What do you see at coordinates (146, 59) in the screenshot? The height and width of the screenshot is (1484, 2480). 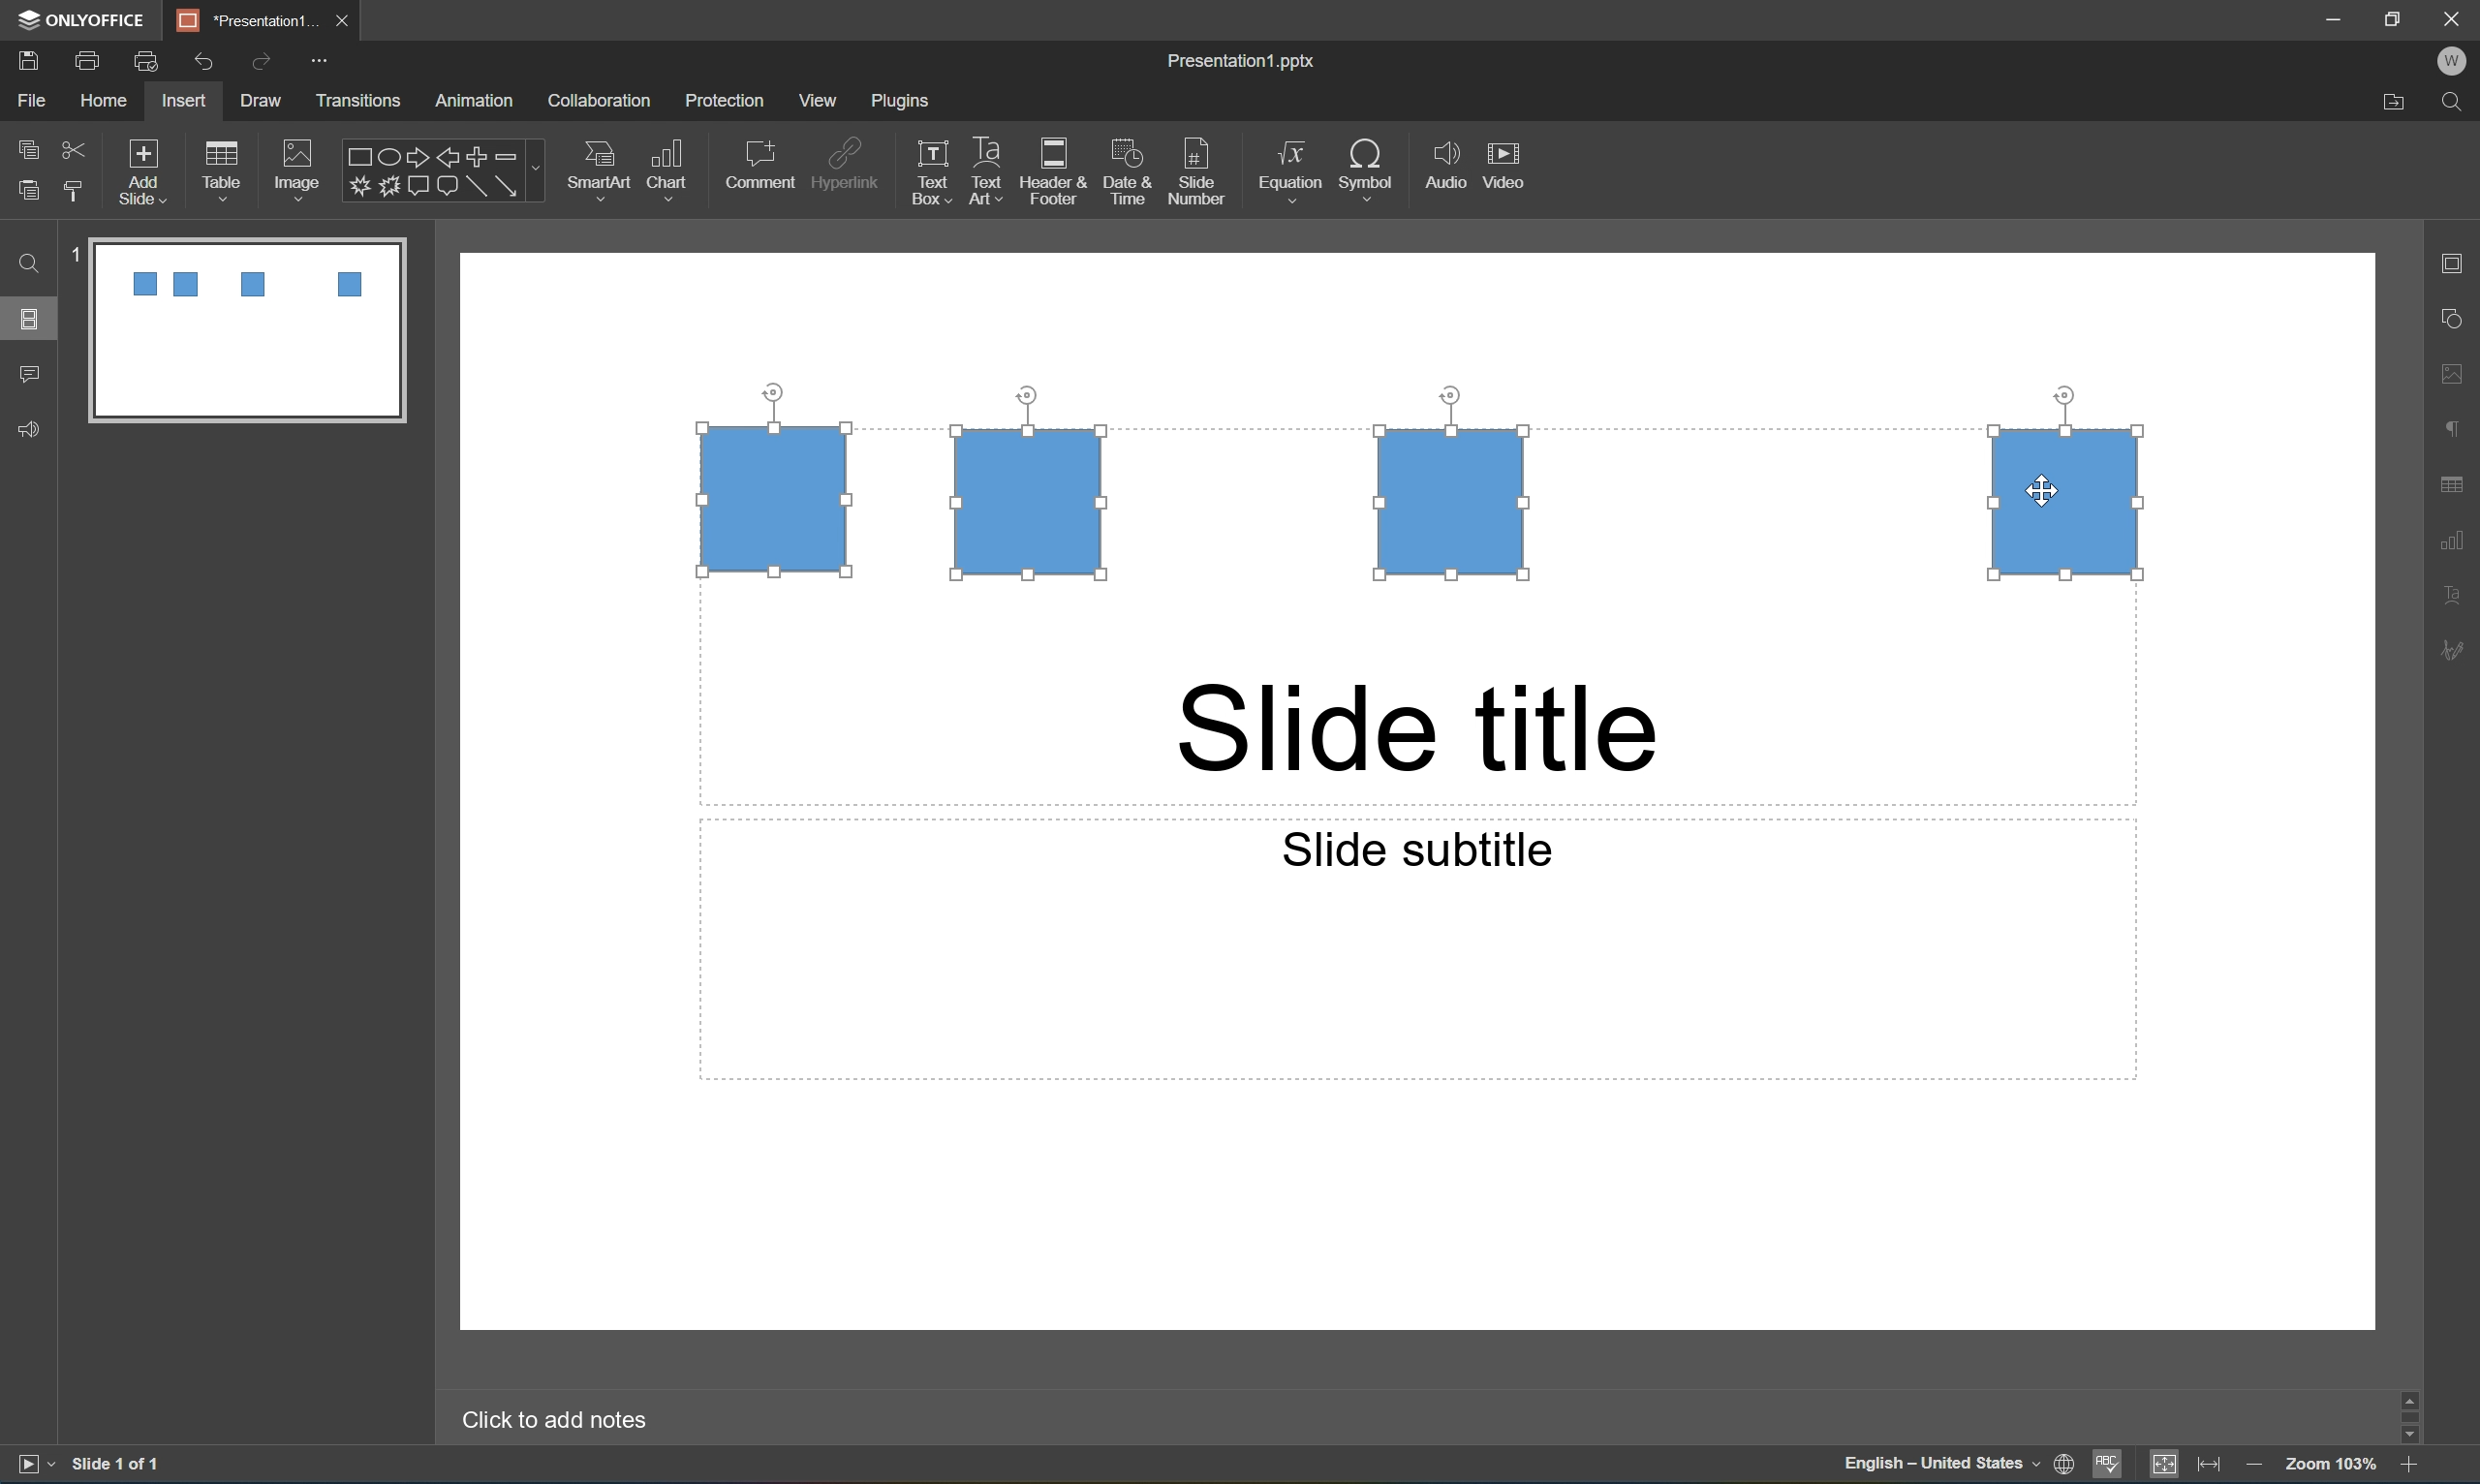 I see `quick print` at bounding box center [146, 59].